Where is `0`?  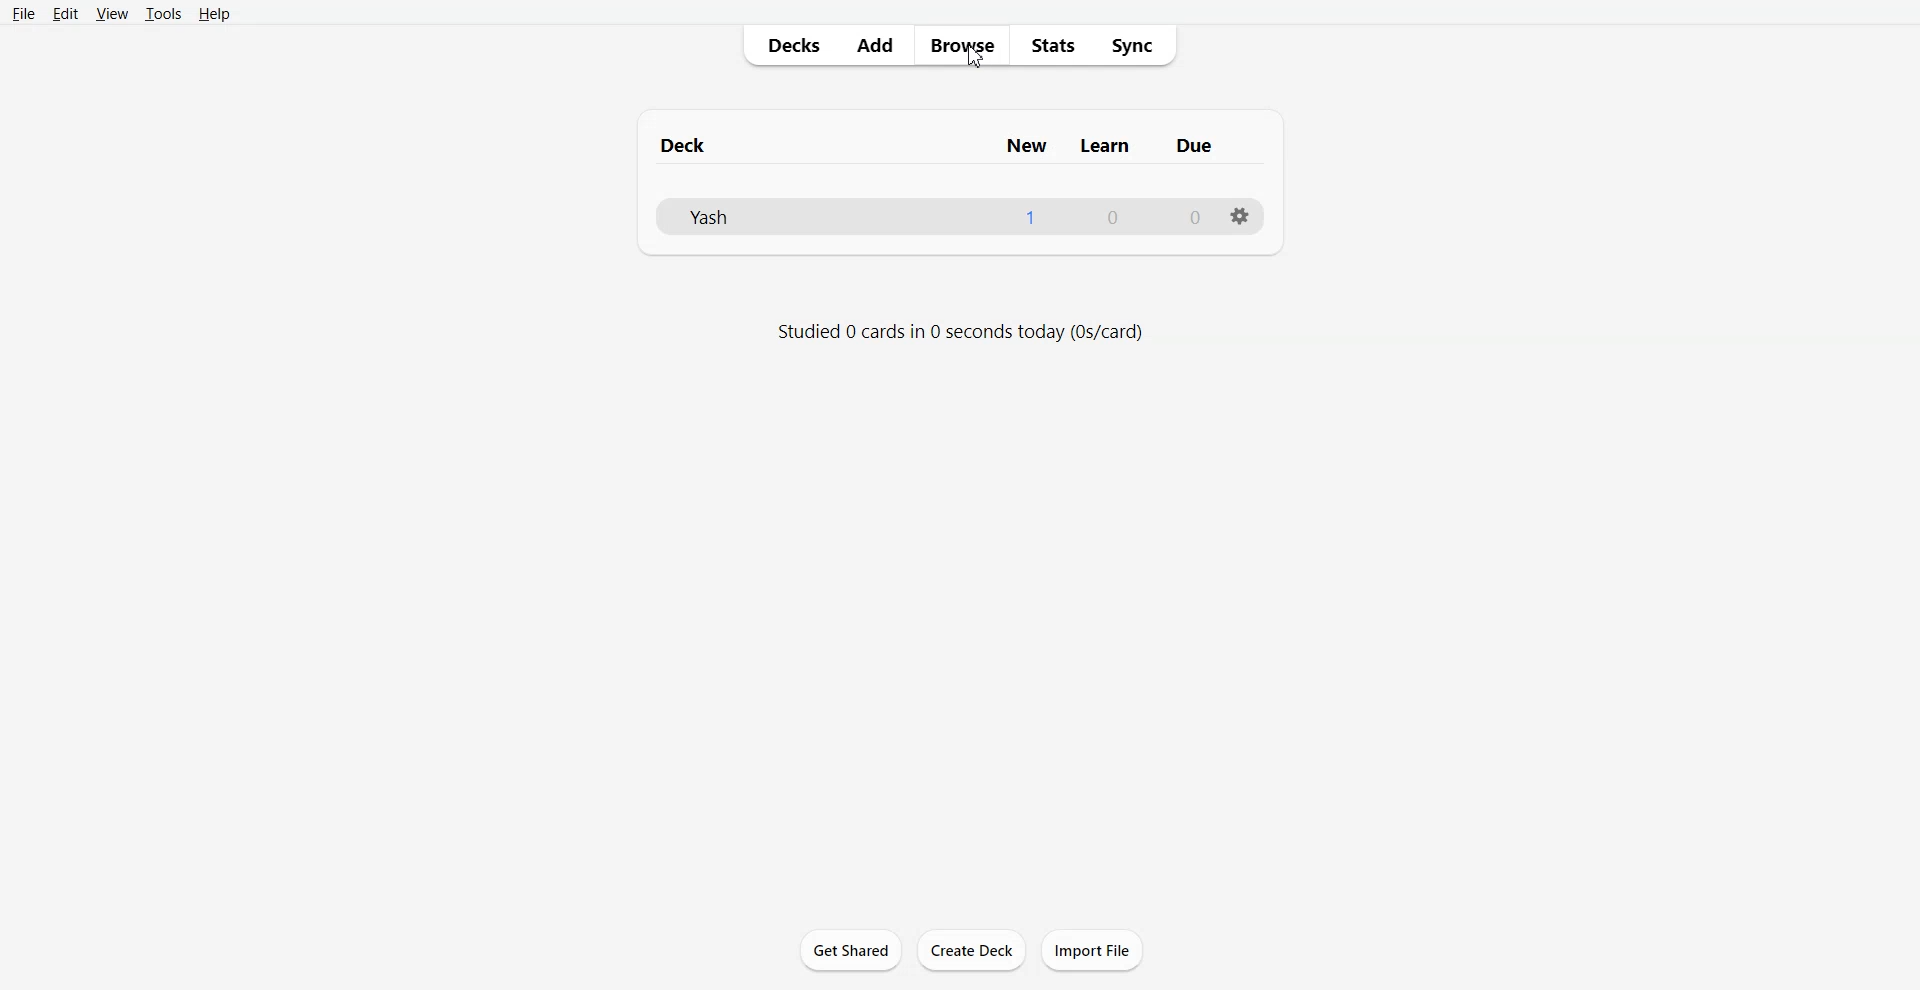
0 is located at coordinates (1192, 216).